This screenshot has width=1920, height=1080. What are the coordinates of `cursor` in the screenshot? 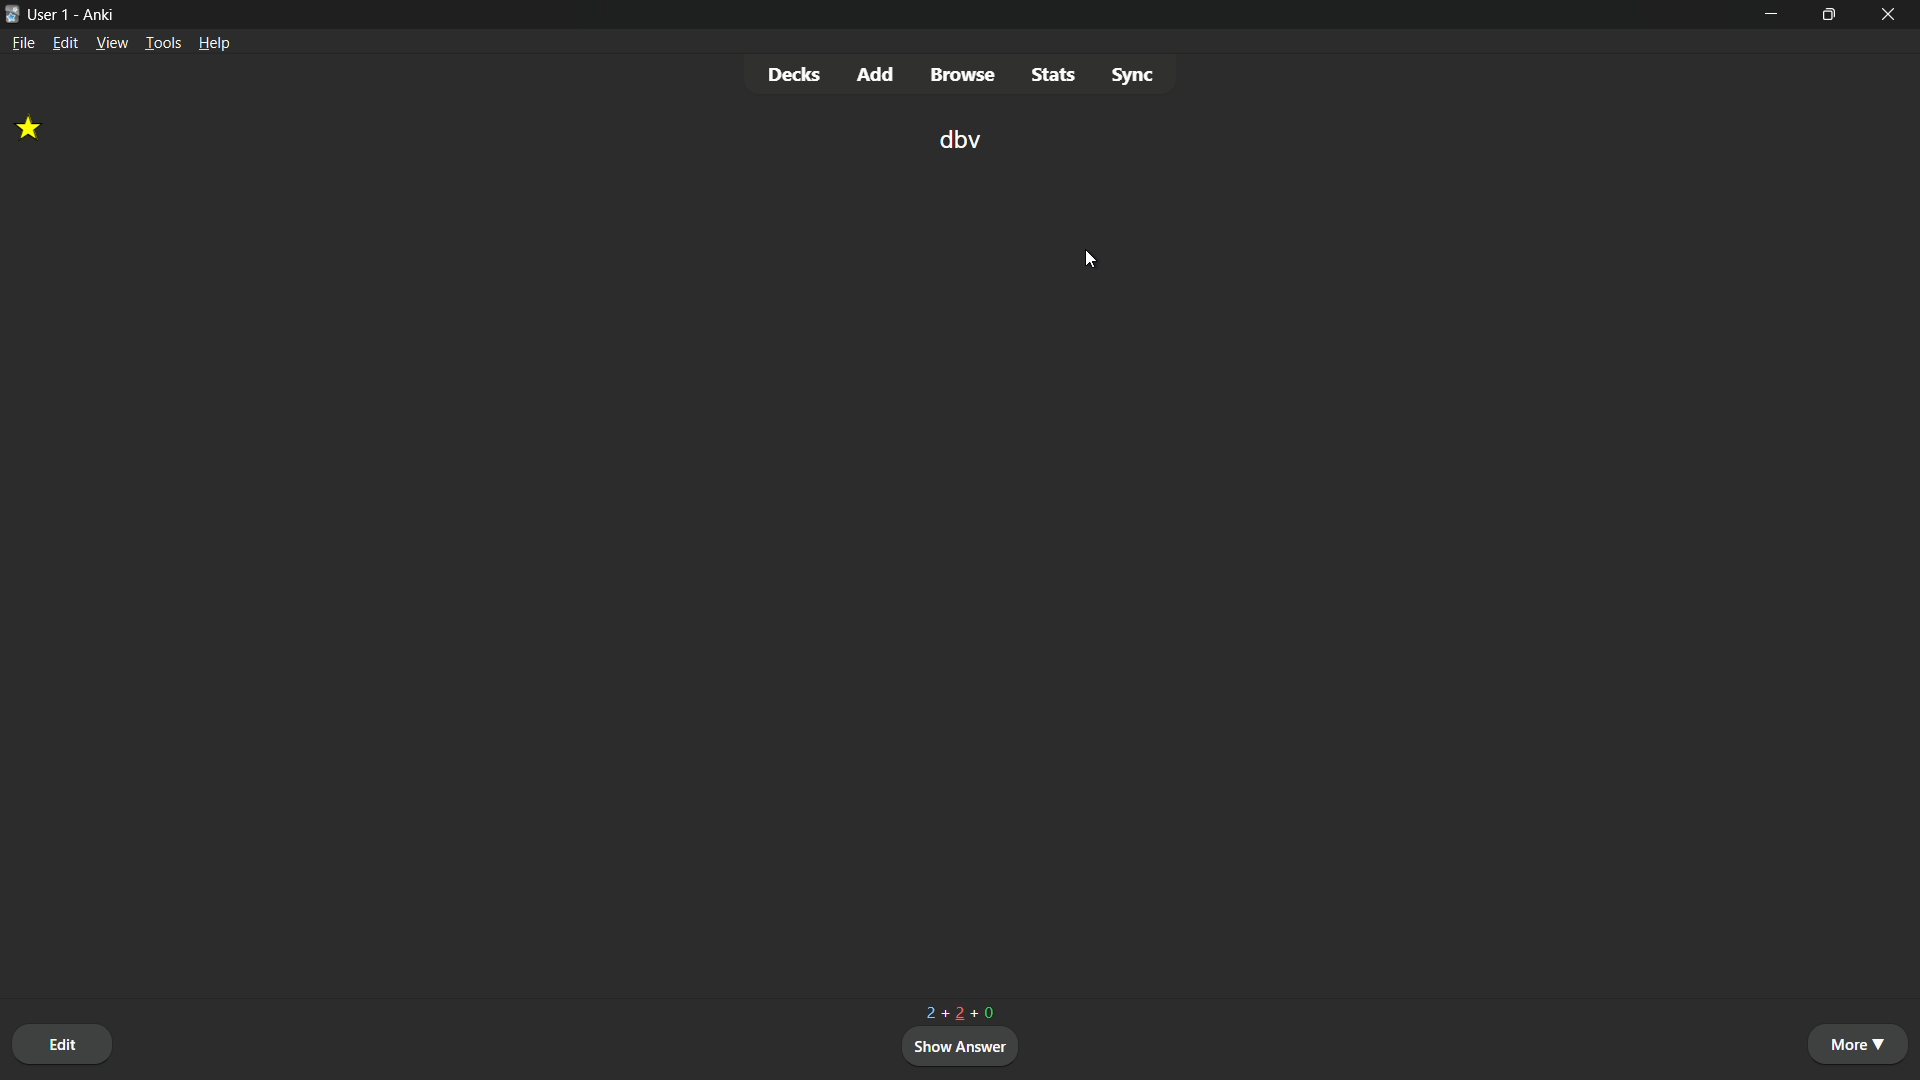 It's located at (1088, 258).